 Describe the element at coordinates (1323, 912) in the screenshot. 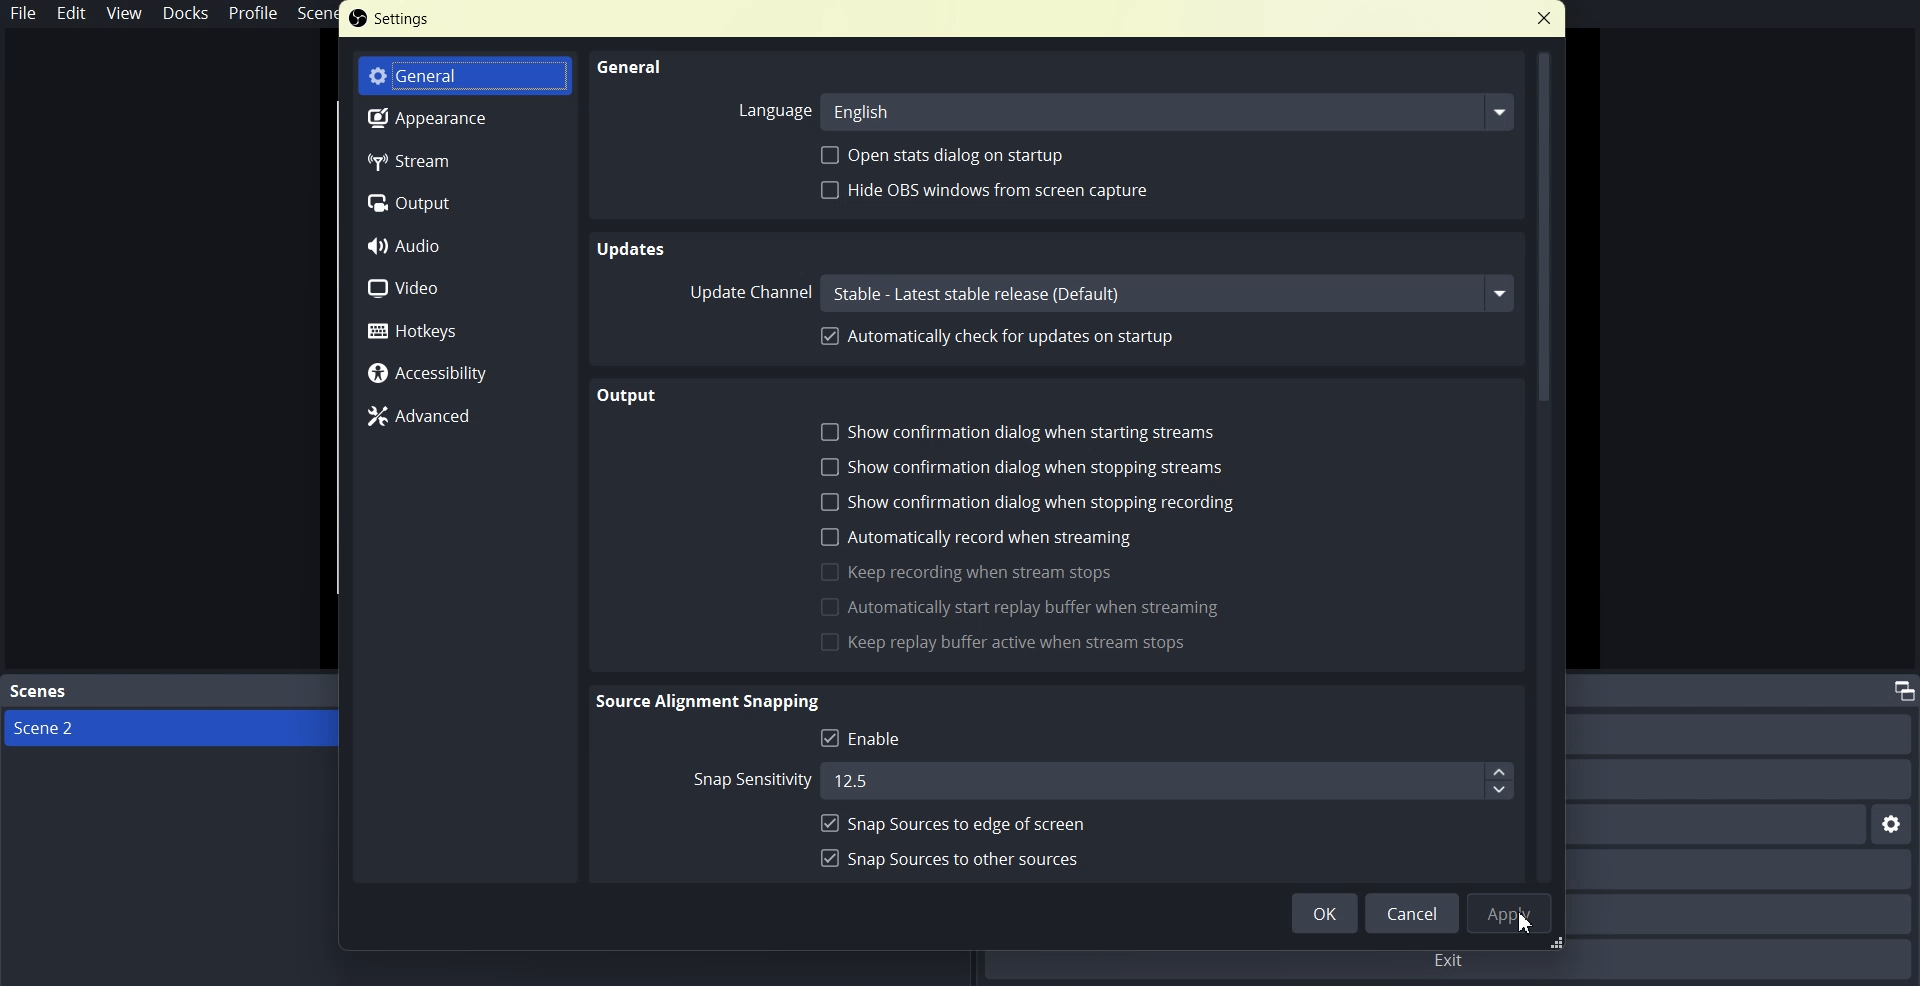

I see `OK` at that location.